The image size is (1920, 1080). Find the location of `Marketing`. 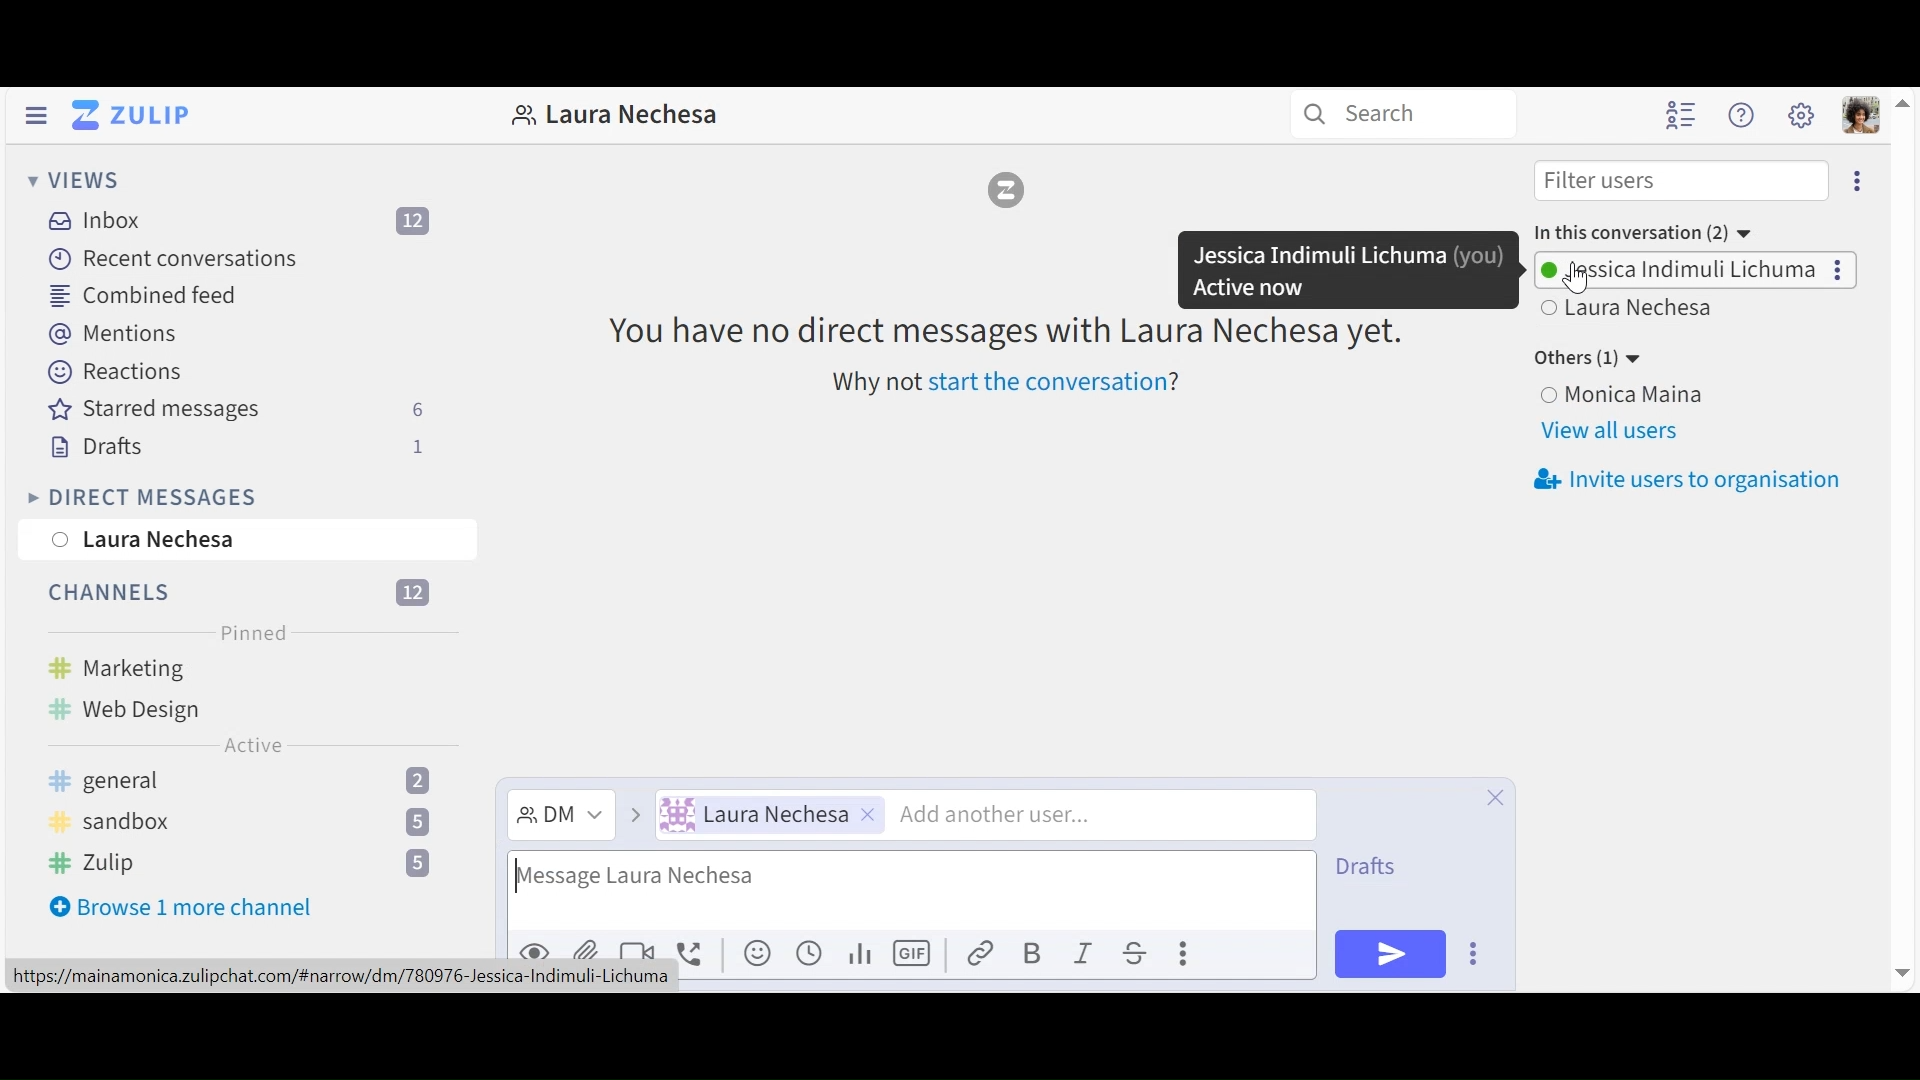

Marketing is located at coordinates (153, 668).